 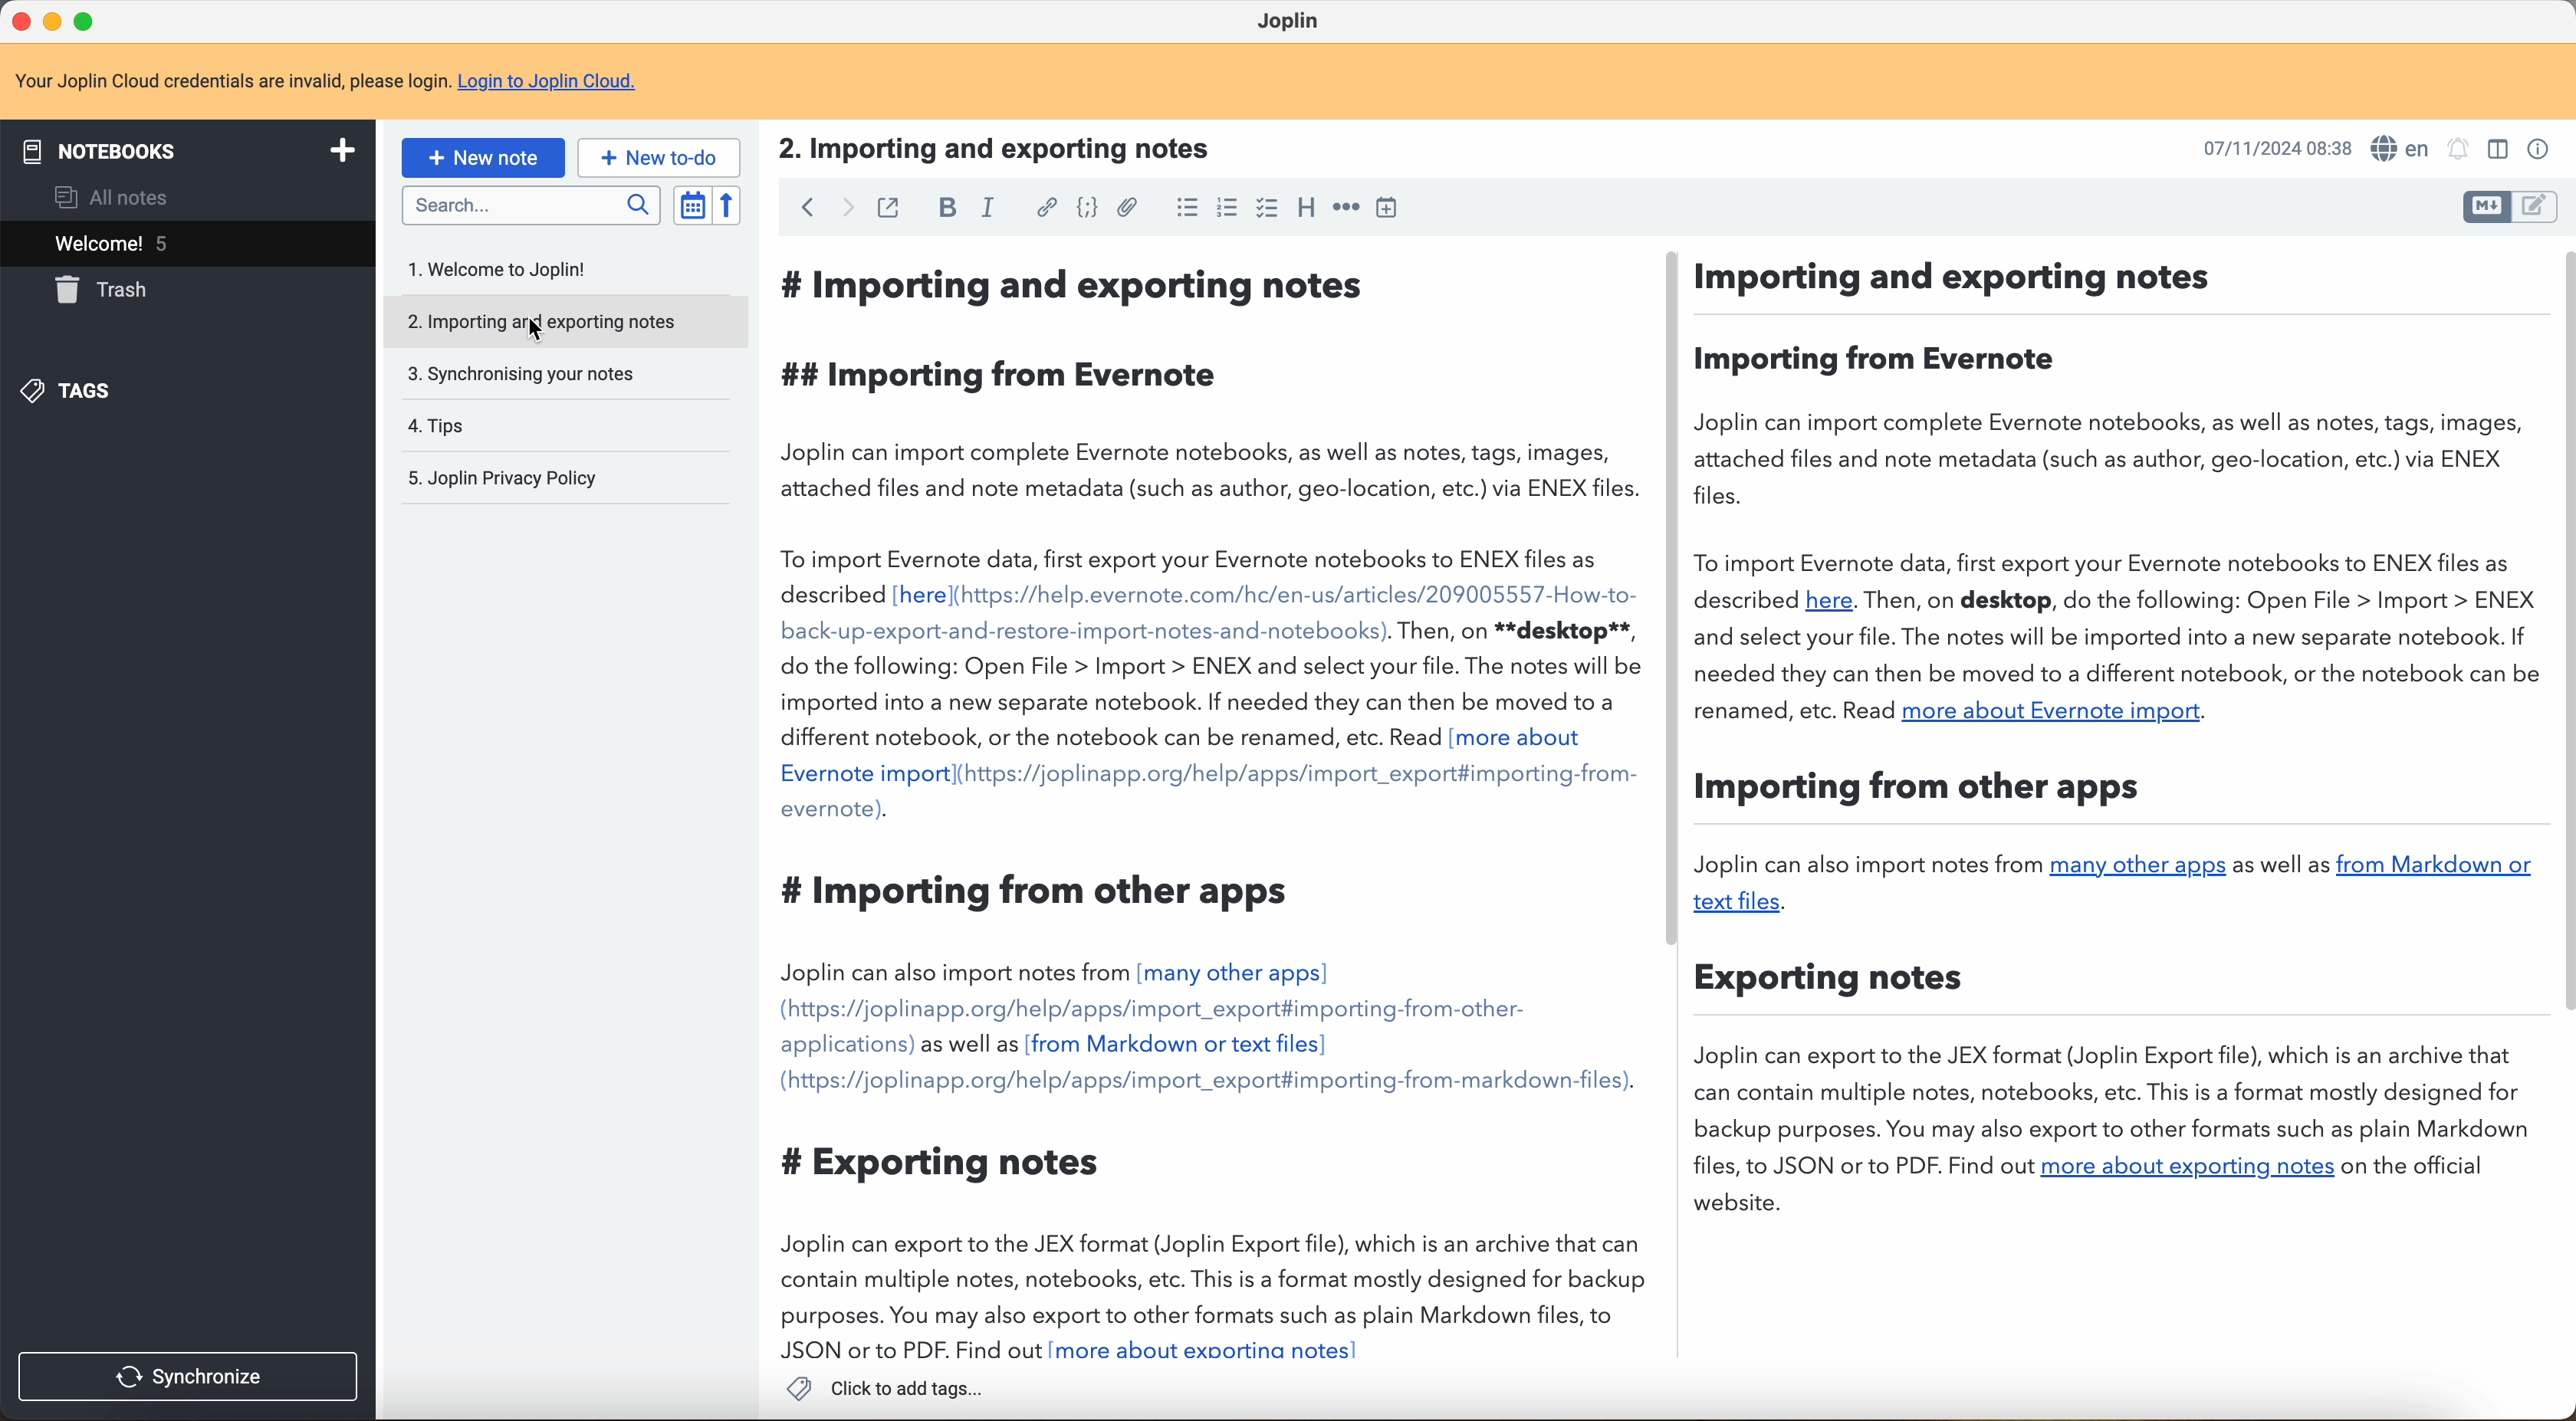 What do you see at coordinates (2486, 207) in the screenshot?
I see `toggle editor layout` at bounding box center [2486, 207].